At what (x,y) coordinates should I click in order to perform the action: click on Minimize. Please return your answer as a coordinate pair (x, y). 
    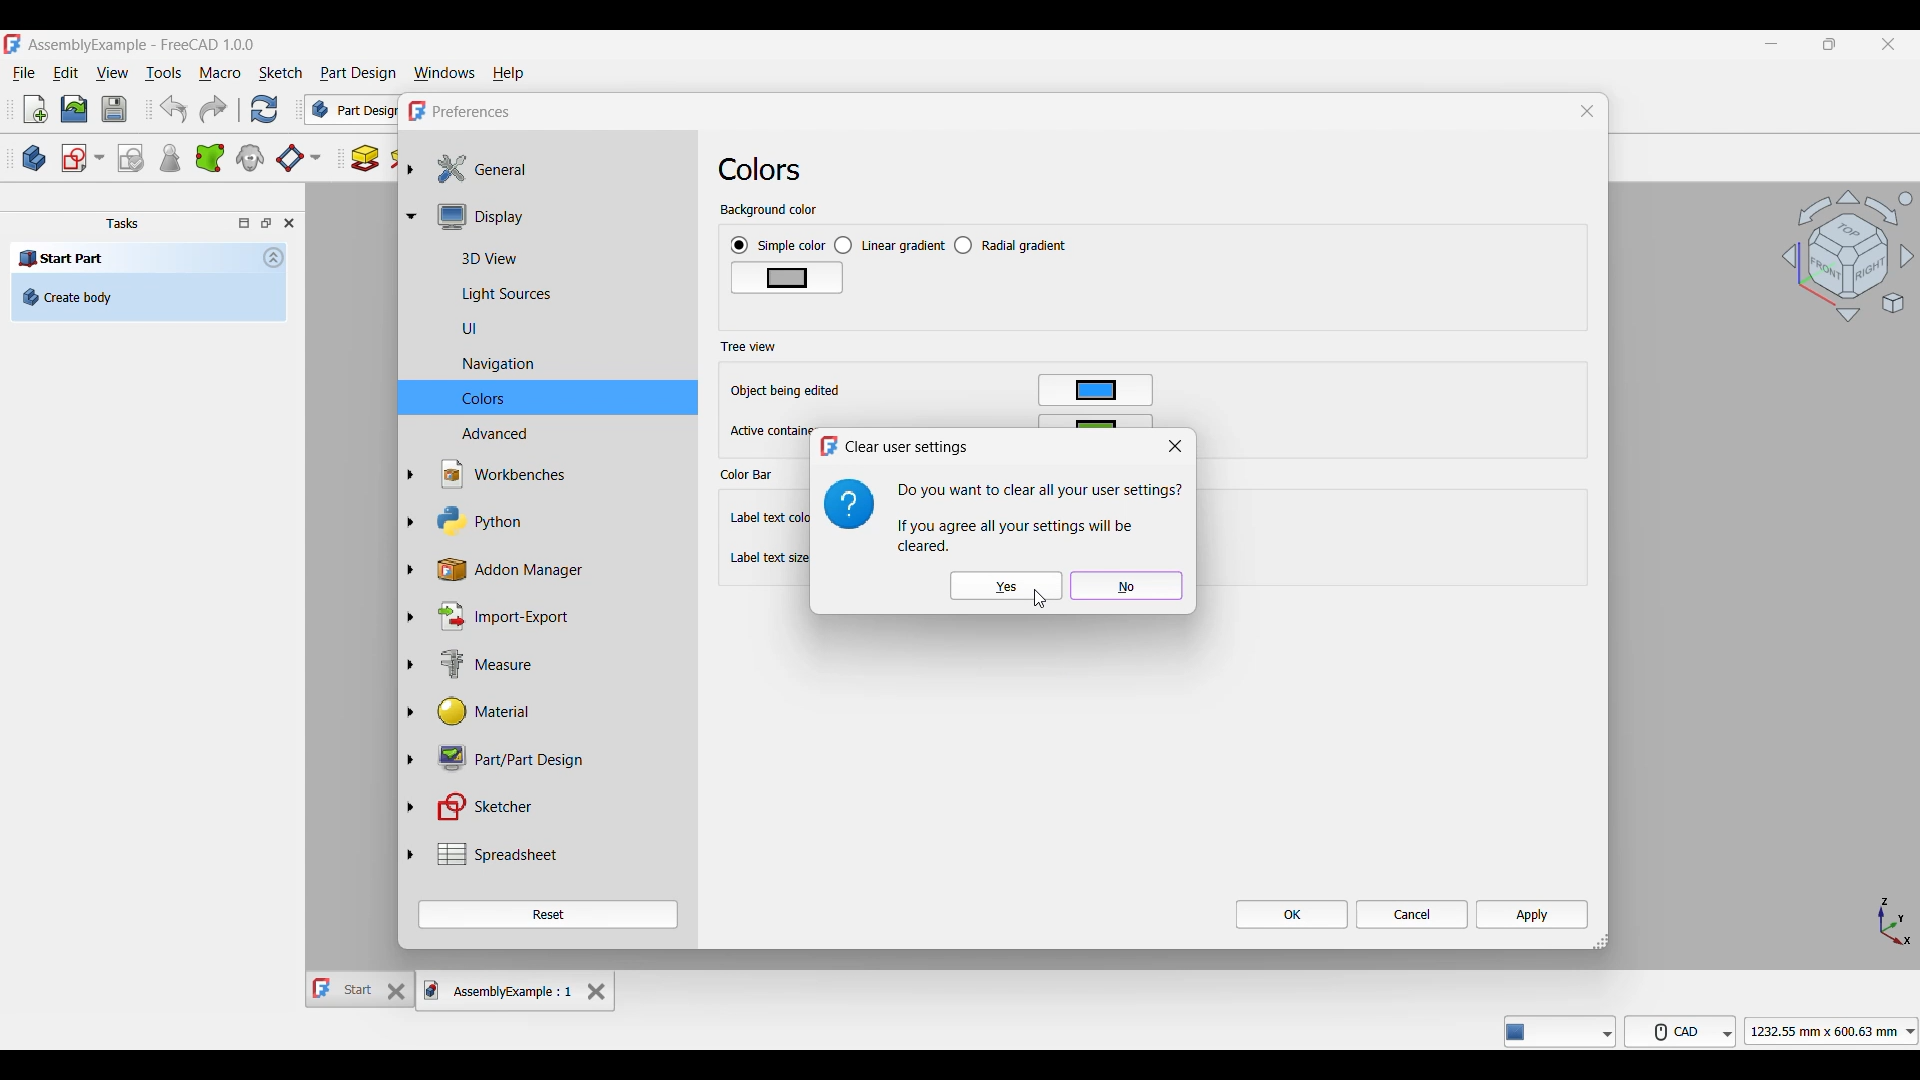
    Looking at the image, I should click on (1771, 44).